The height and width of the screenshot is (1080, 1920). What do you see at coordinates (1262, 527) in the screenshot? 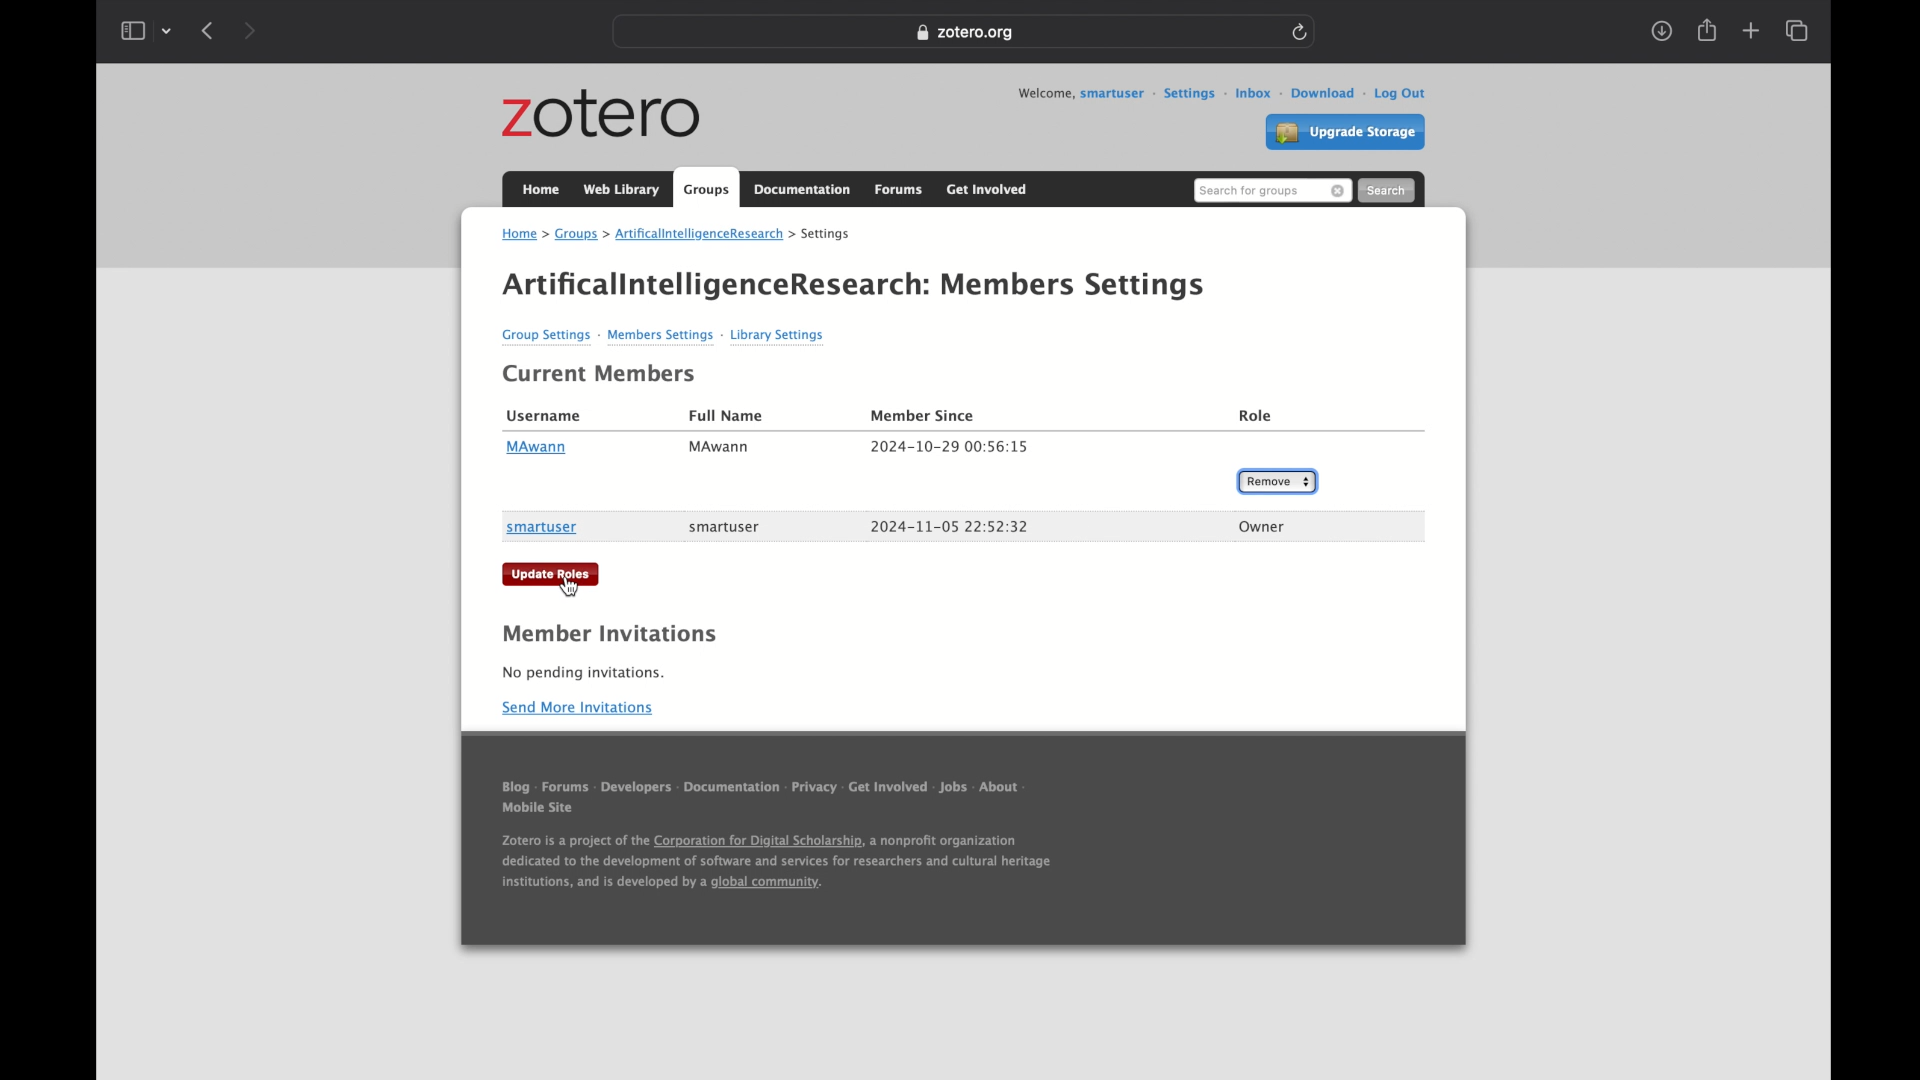
I see `owner` at bounding box center [1262, 527].